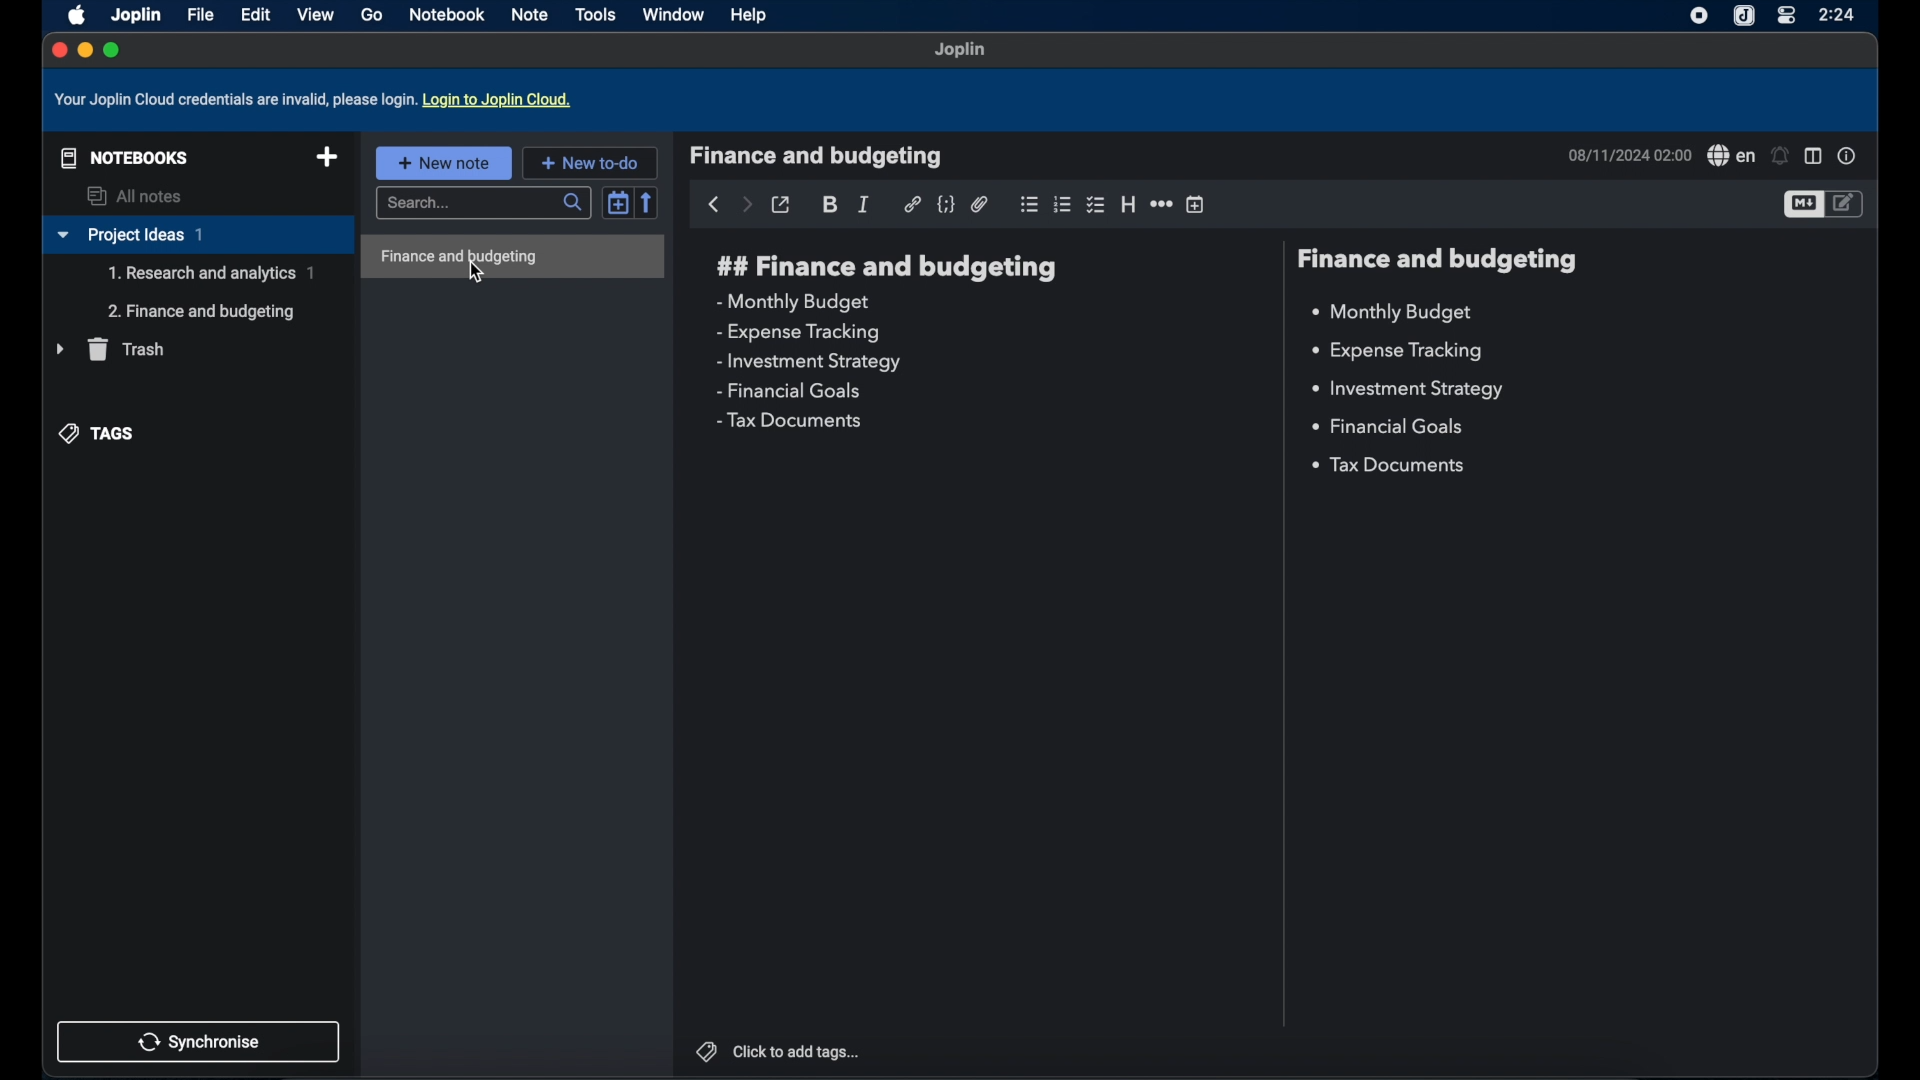 The height and width of the screenshot is (1080, 1920). What do you see at coordinates (120, 156) in the screenshot?
I see `notebooks` at bounding box center [120, 156].